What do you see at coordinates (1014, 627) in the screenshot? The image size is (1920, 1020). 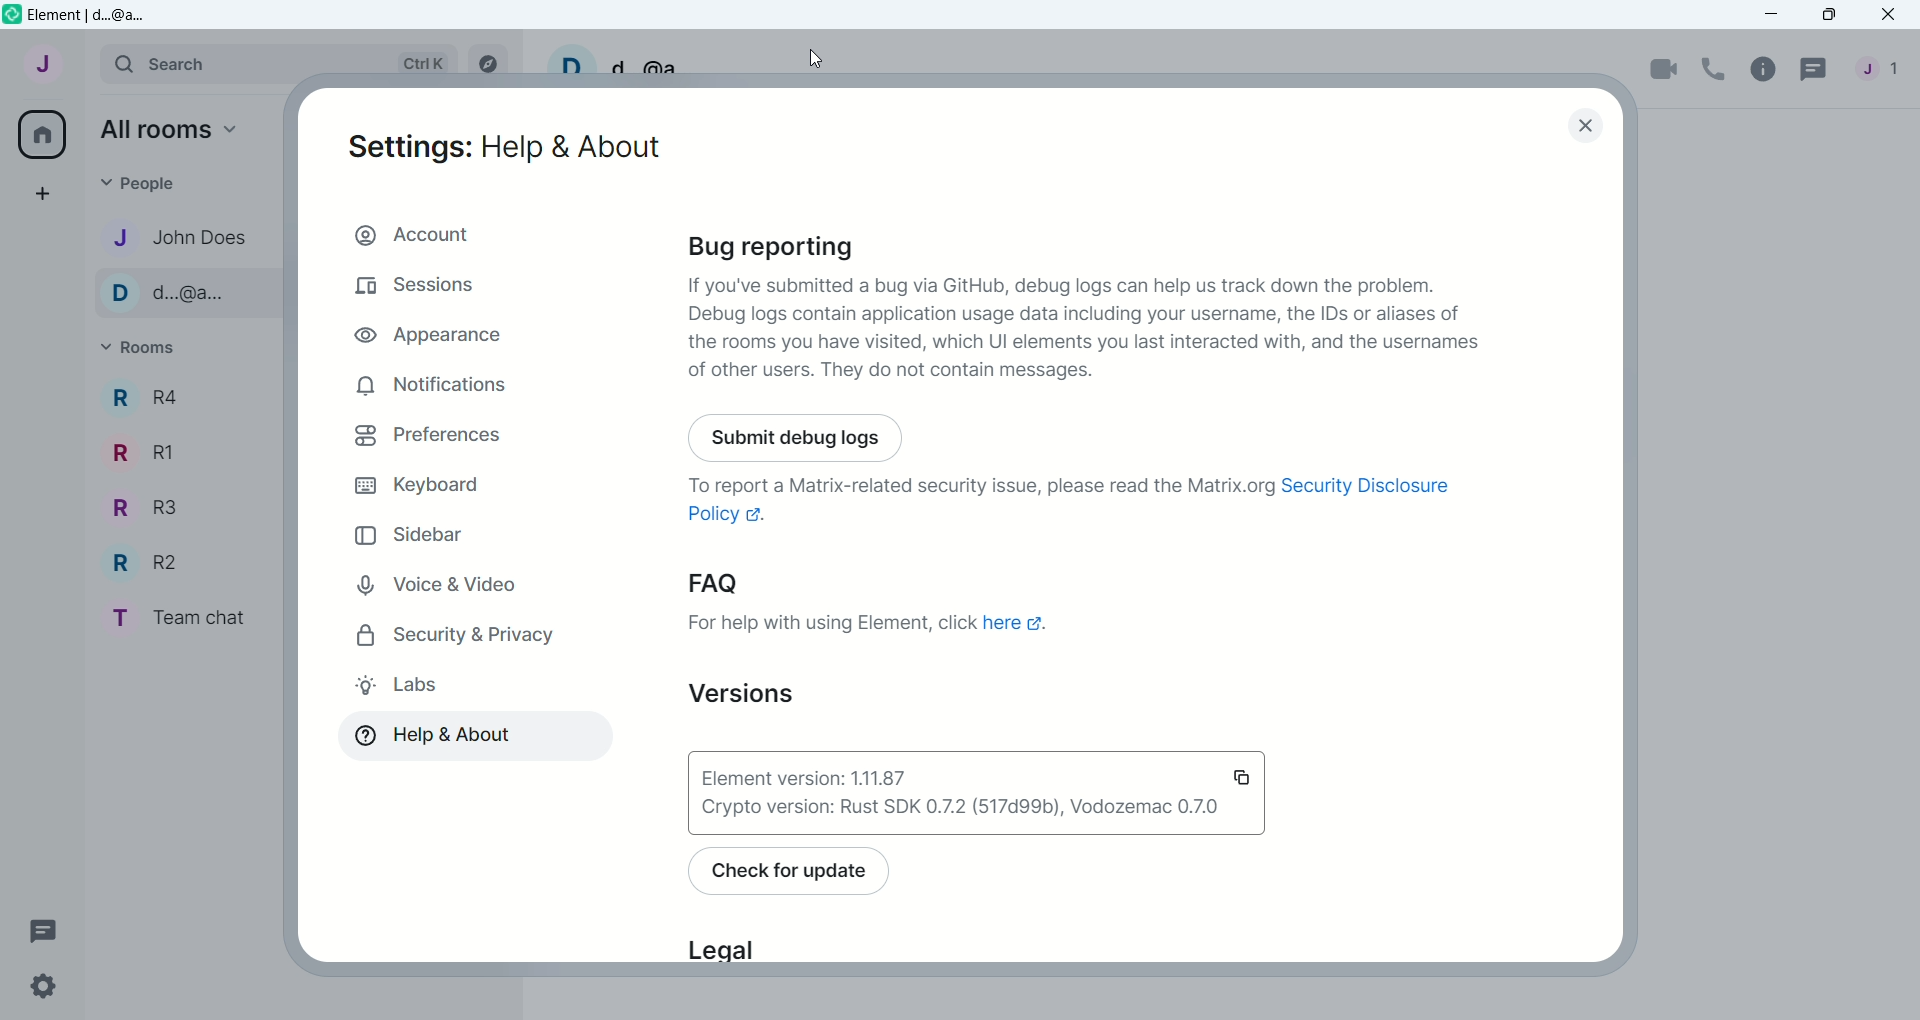 I see `here` at bounding box center [1014, 627].